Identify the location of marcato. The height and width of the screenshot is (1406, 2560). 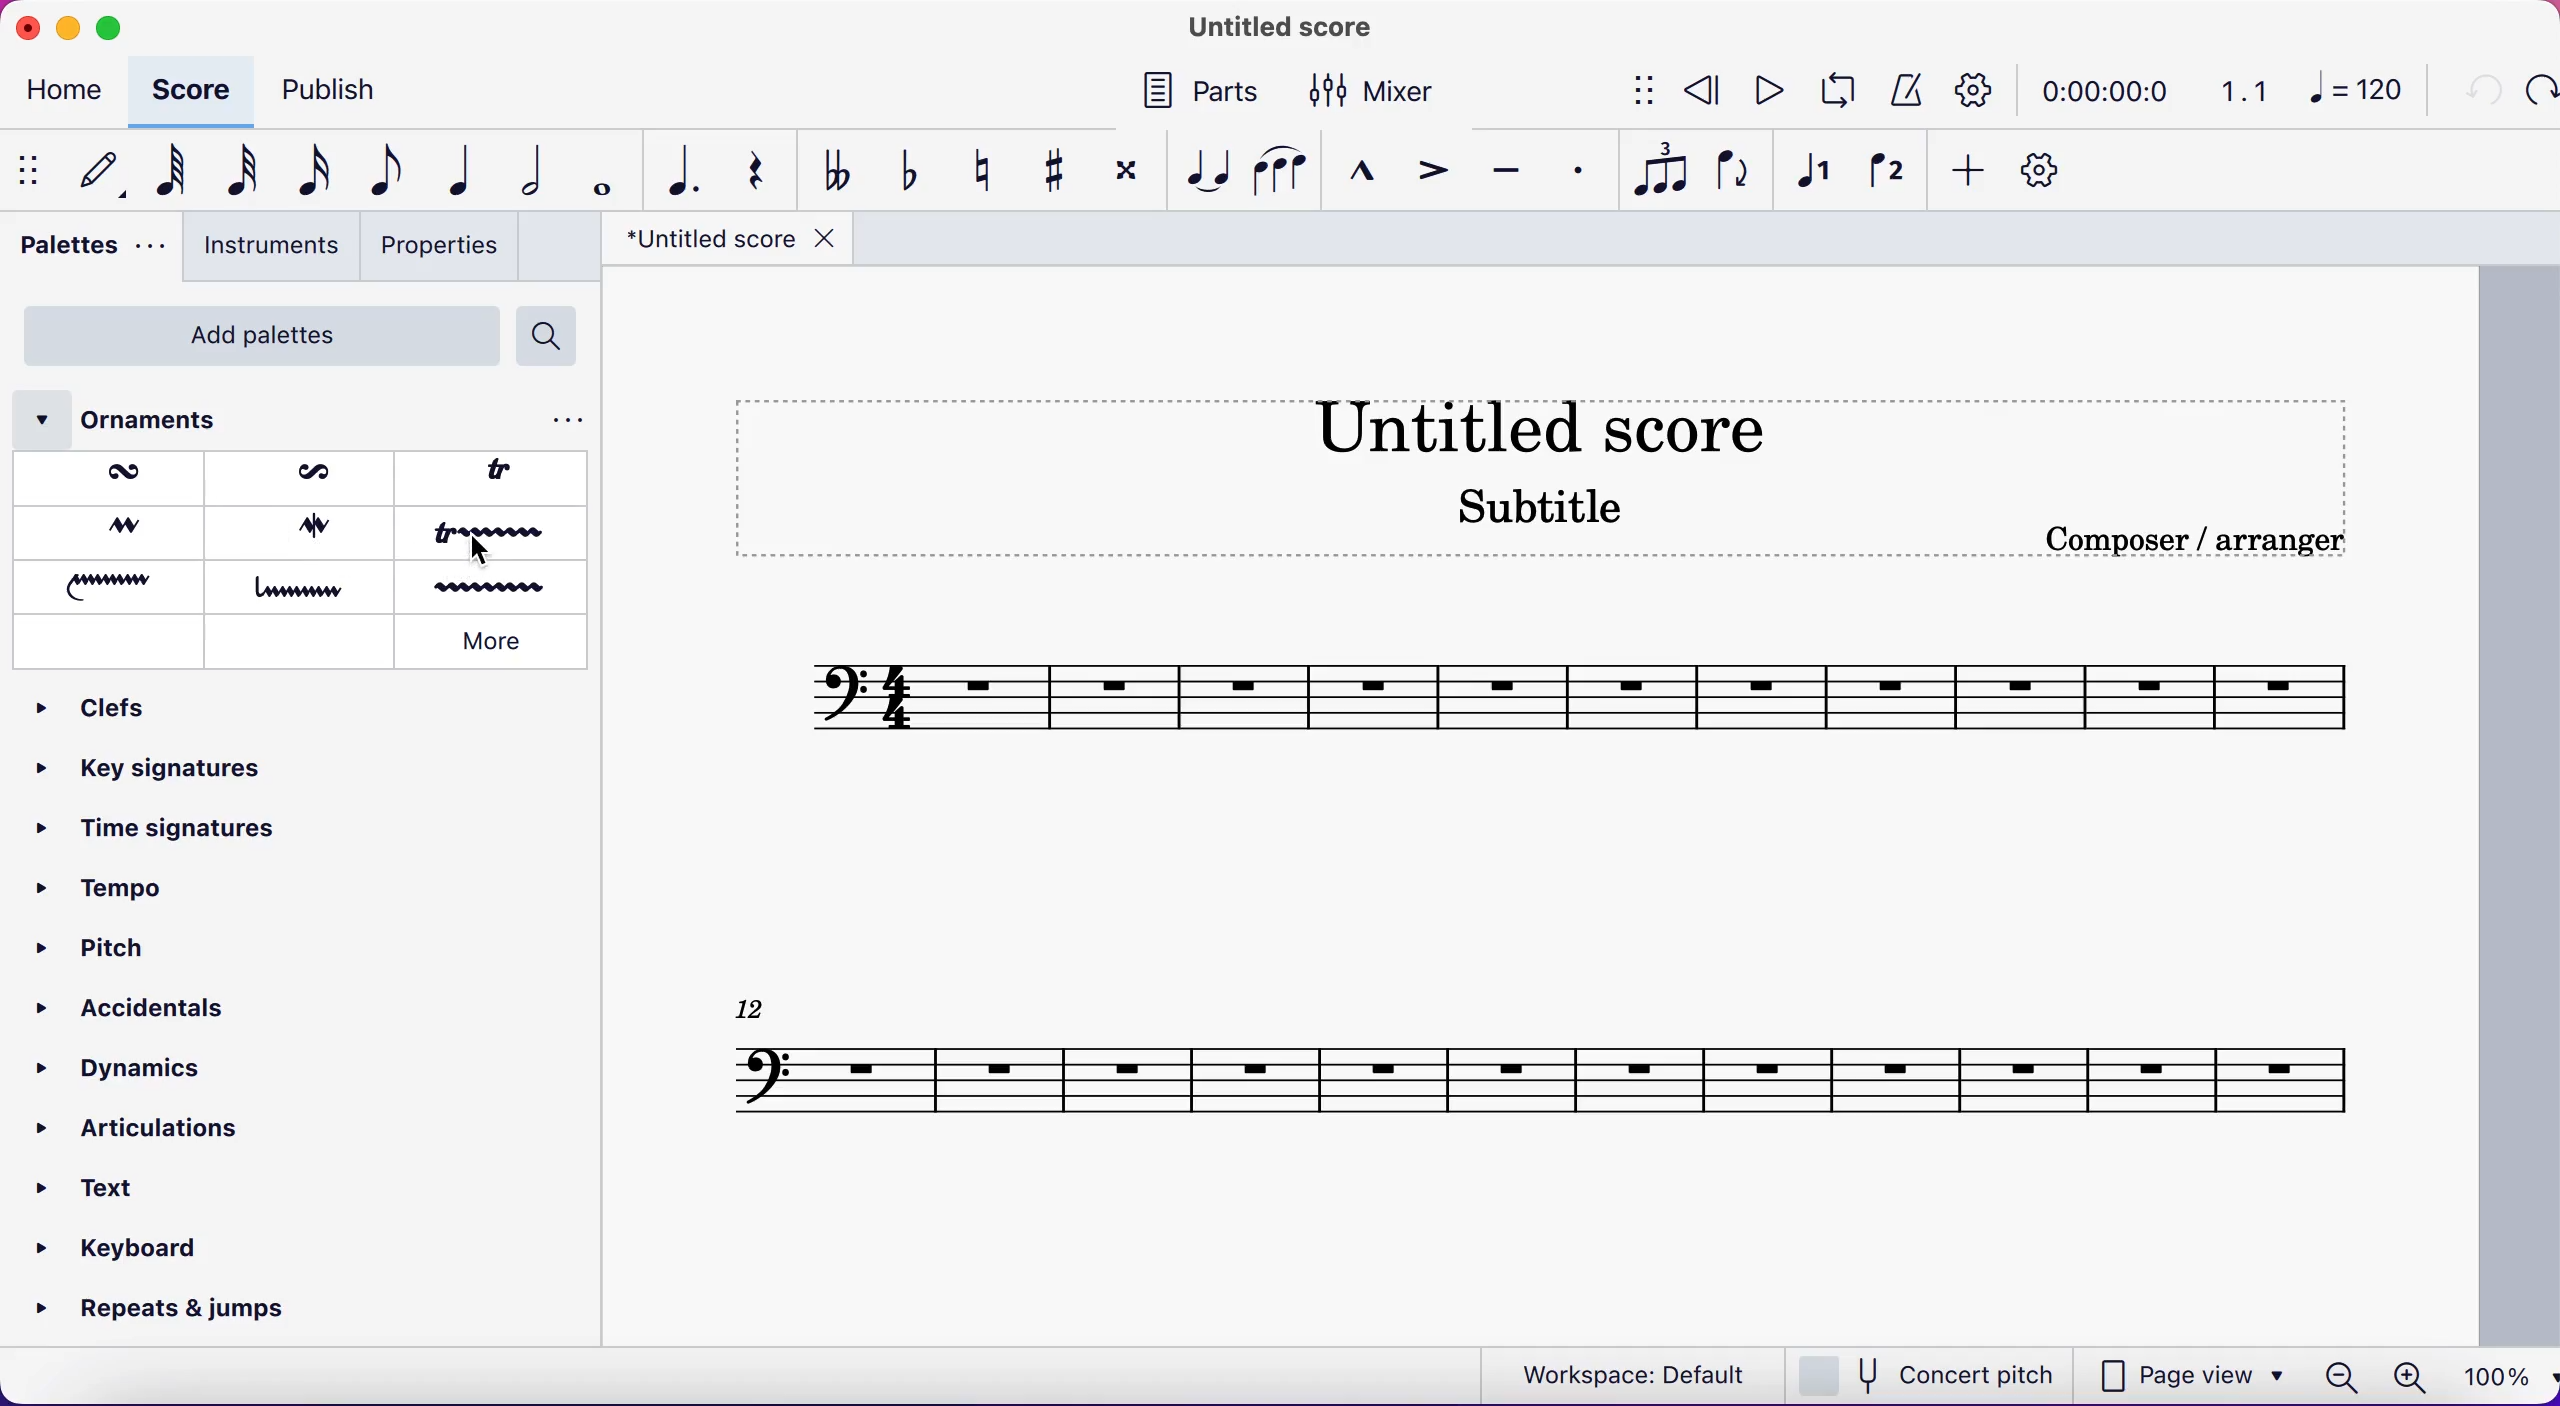
(1365, 172).